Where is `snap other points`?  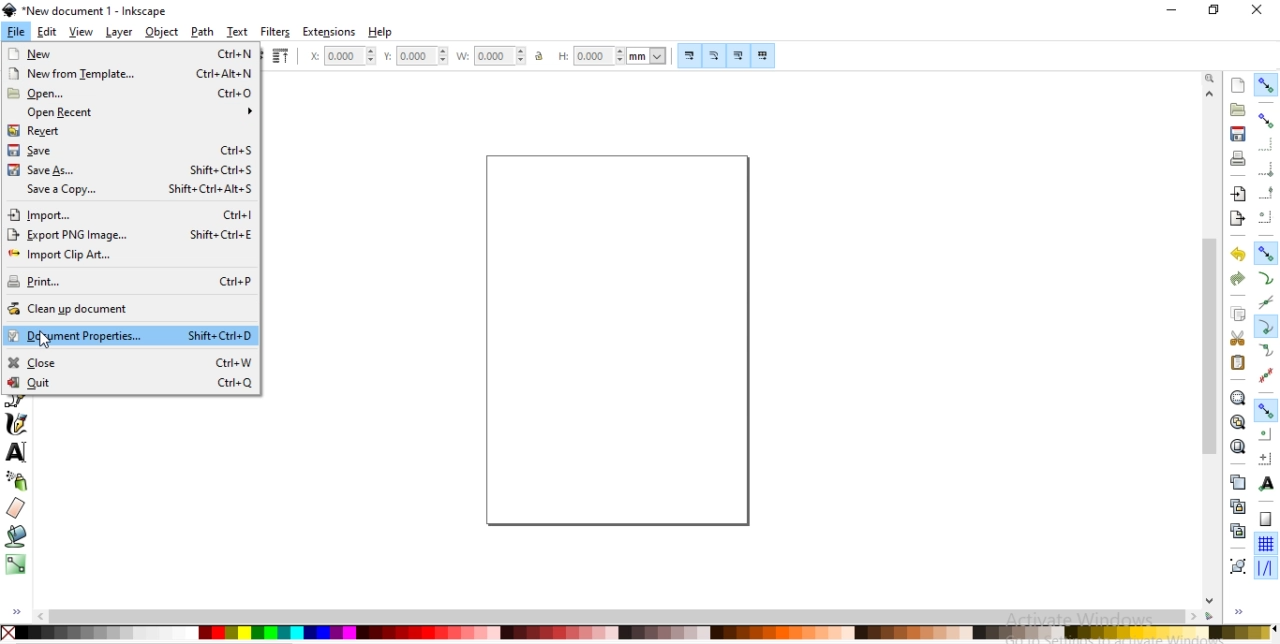
snap other points is located at coordinates (1266, 410).